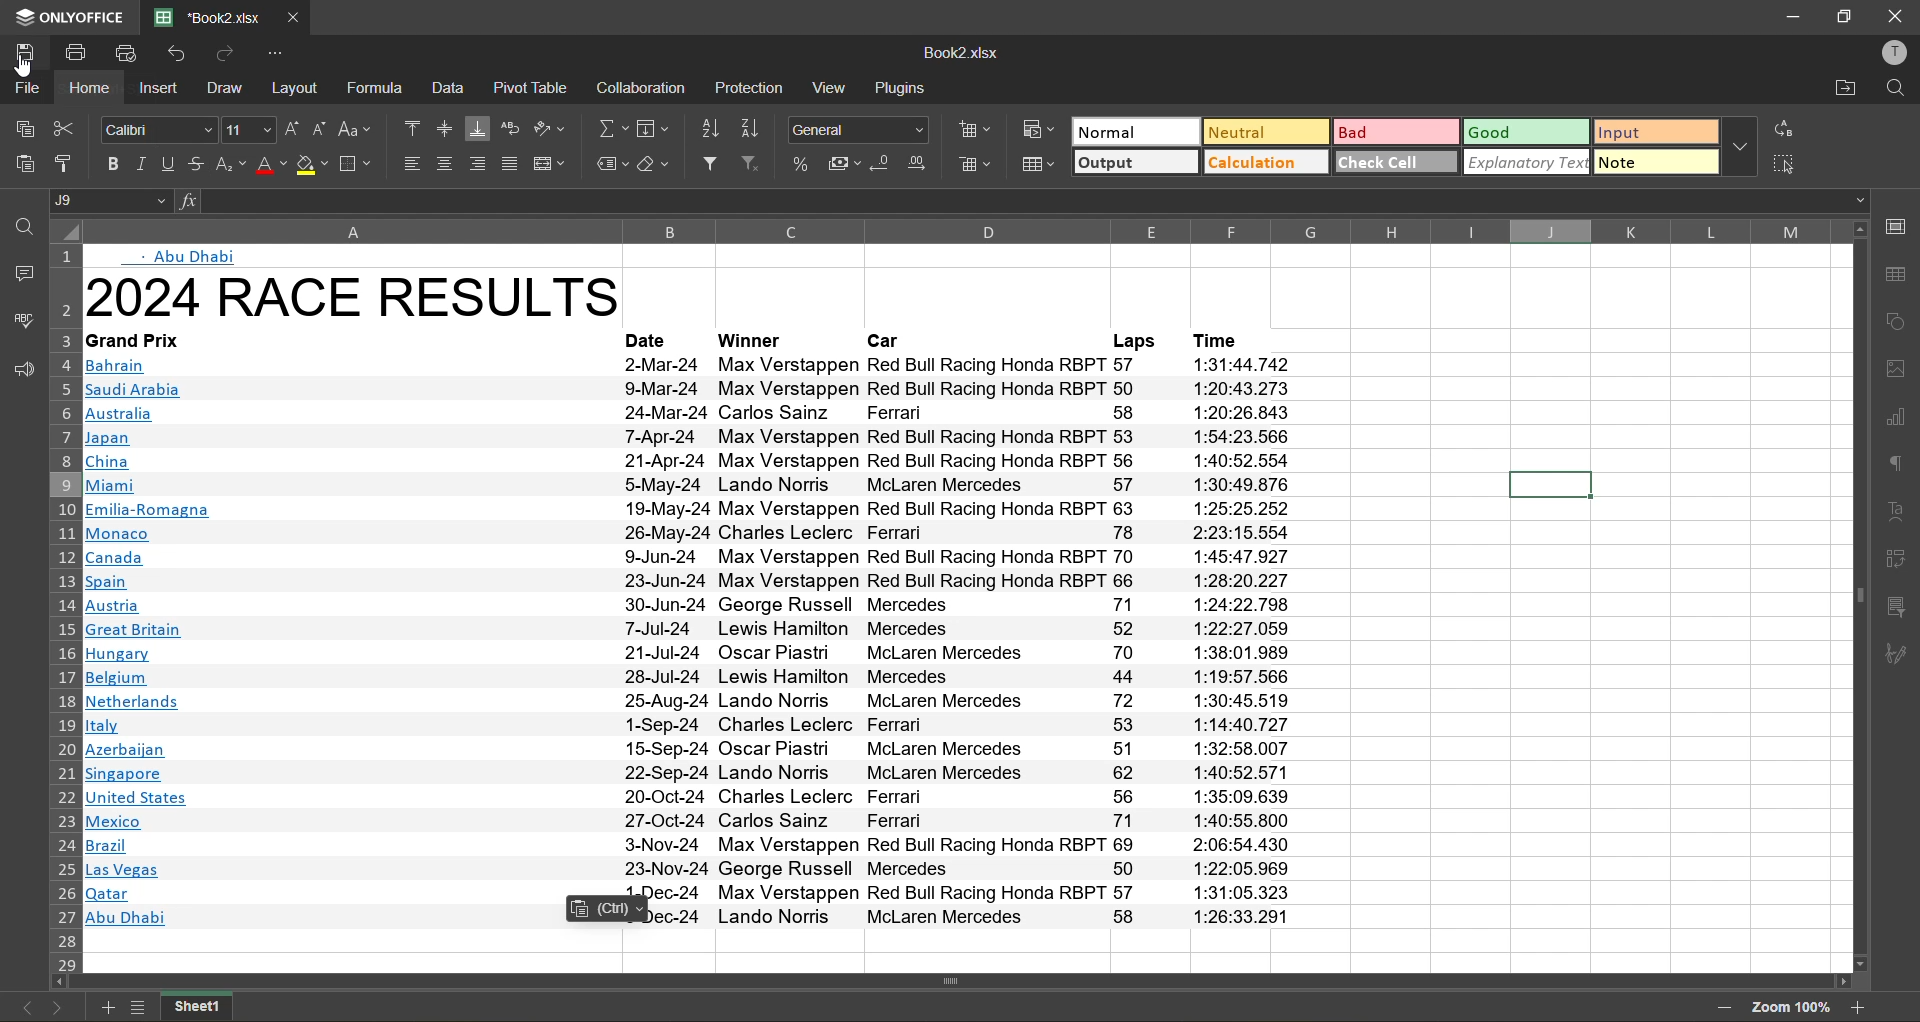  What do you see at coordinates (162, 123) in the screenshot?
I see `font style` at bounding box center [162, 123].